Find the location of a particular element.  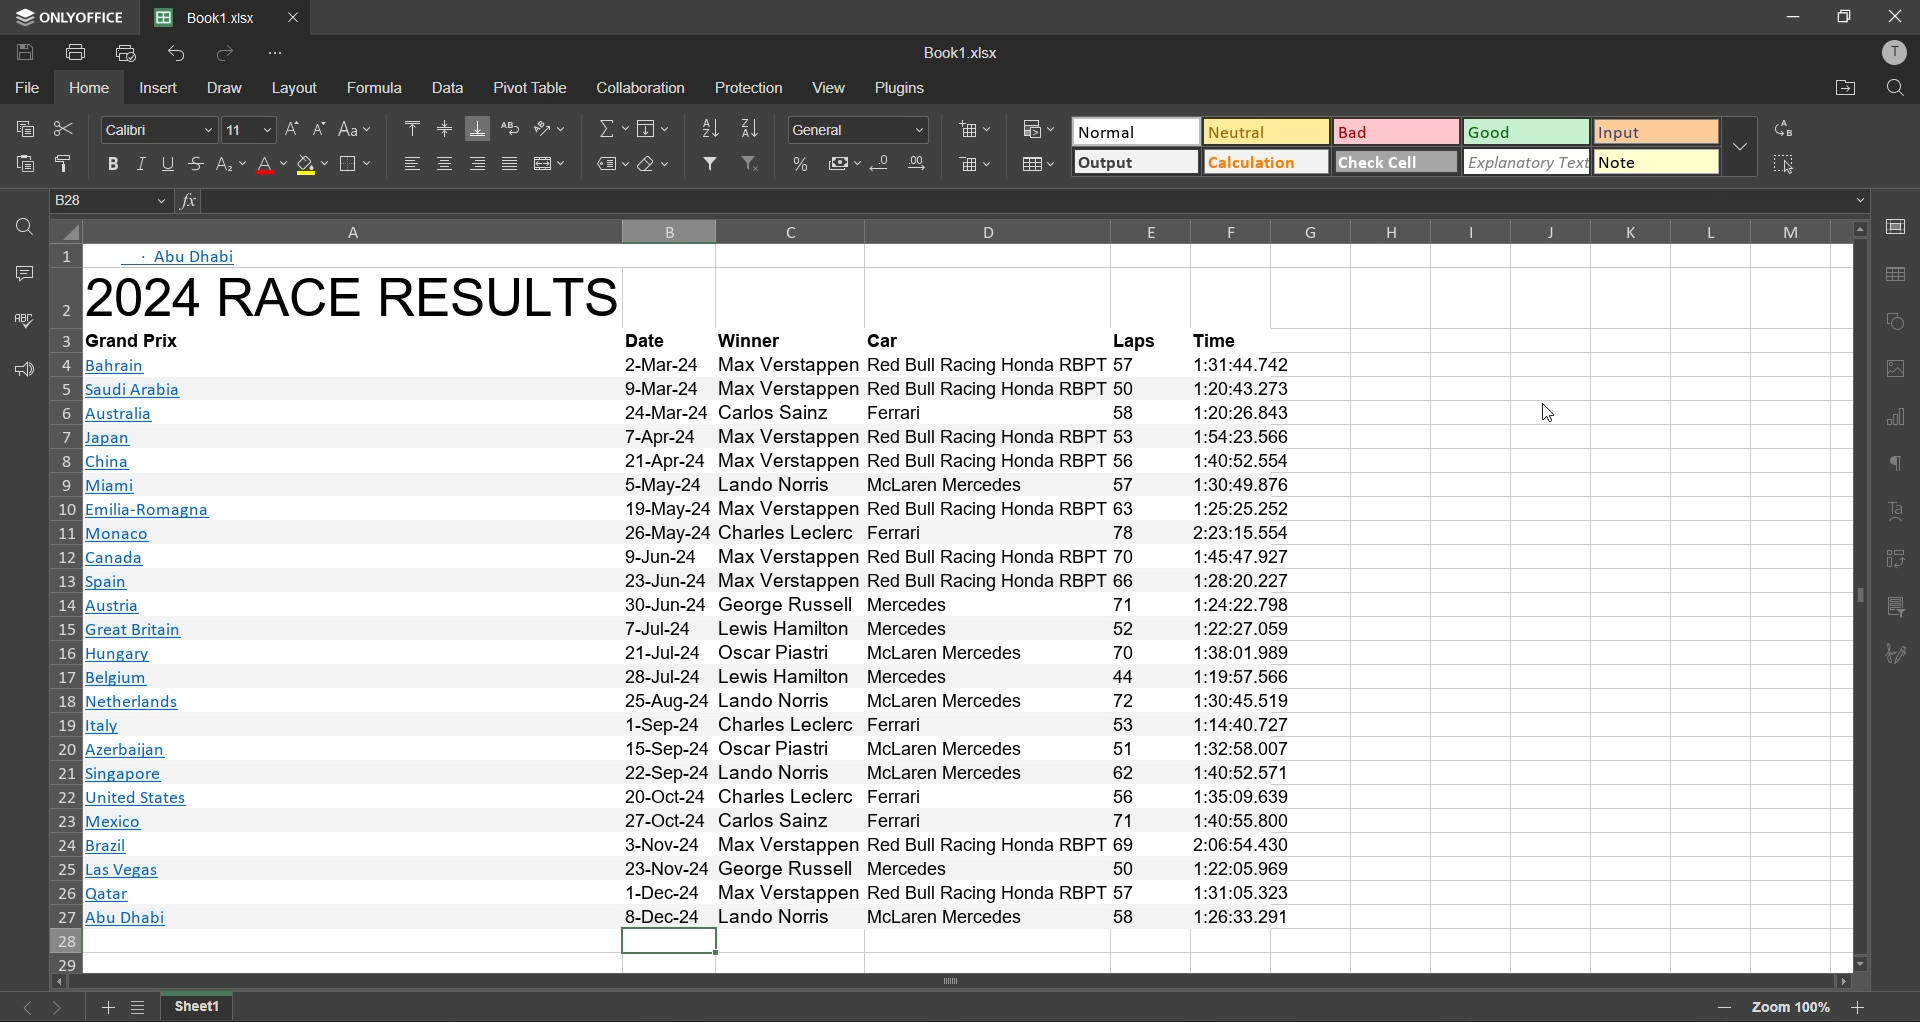

vertical scrollbar is located at coordinates (1858, 591).